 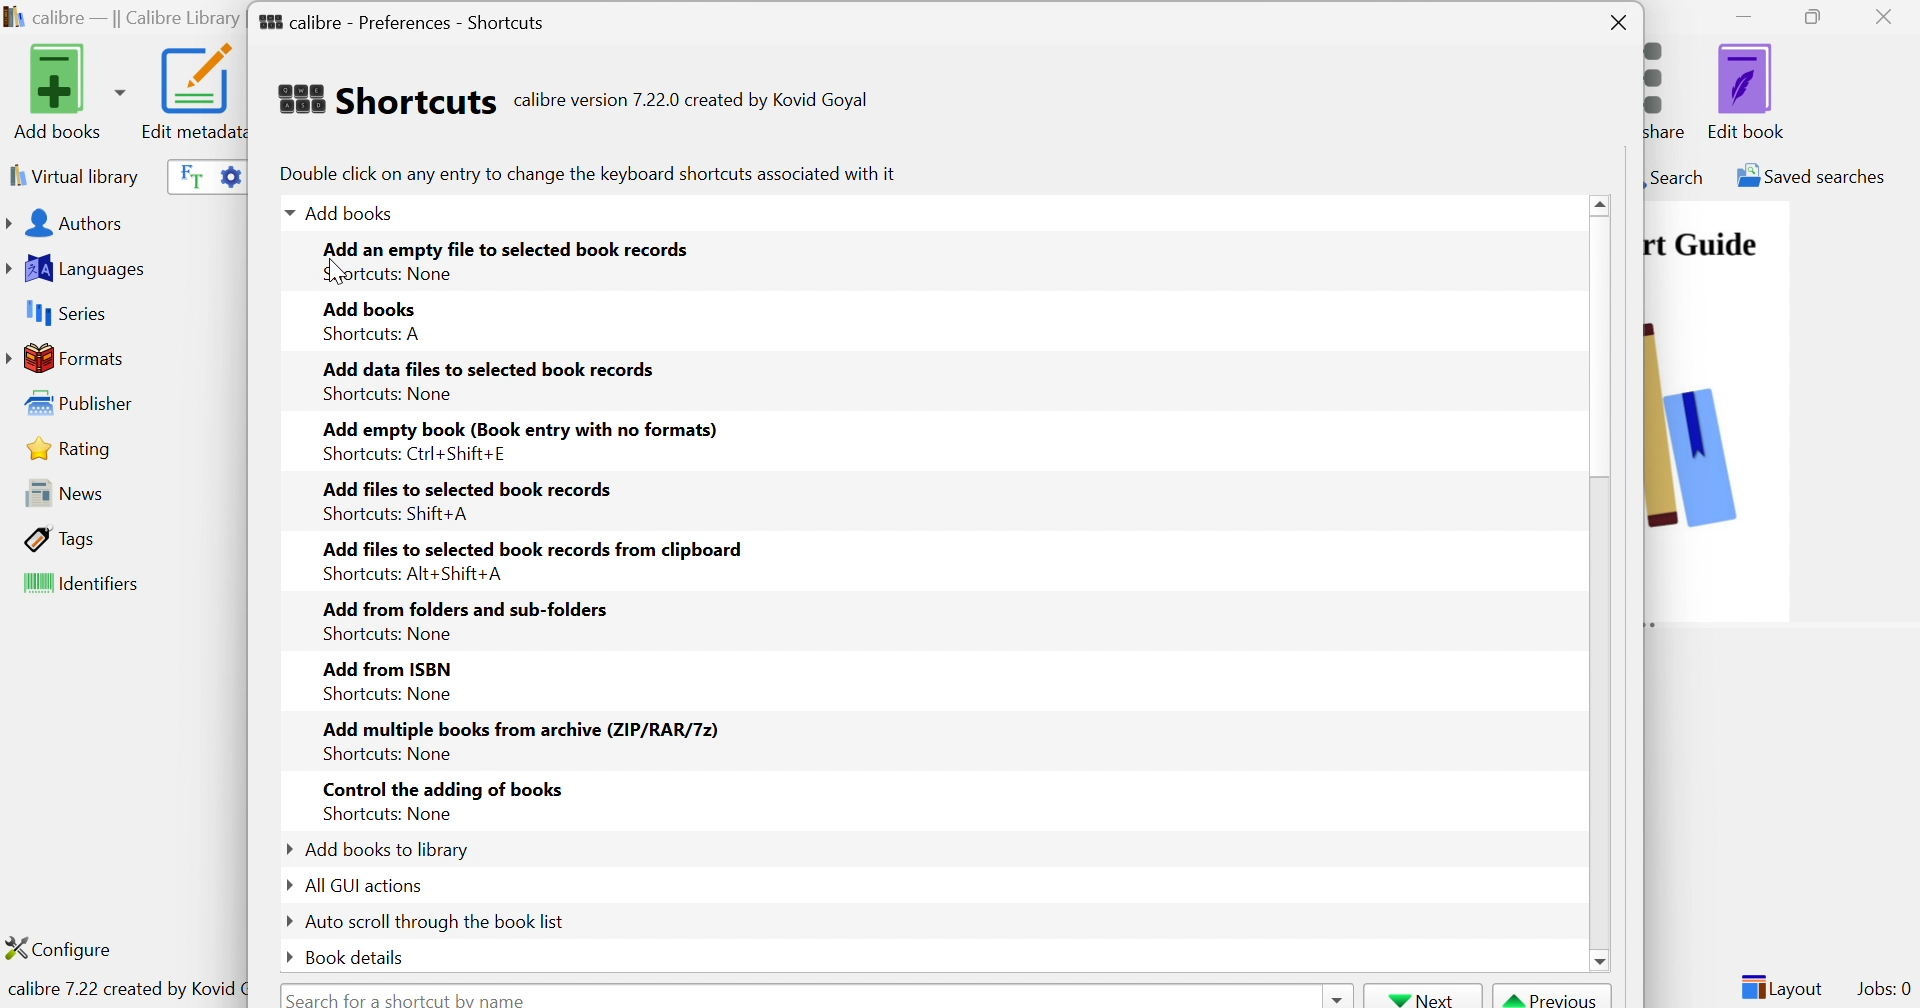 I want to click on Shortcuts: Shift+A, so click(x=396, y=515).